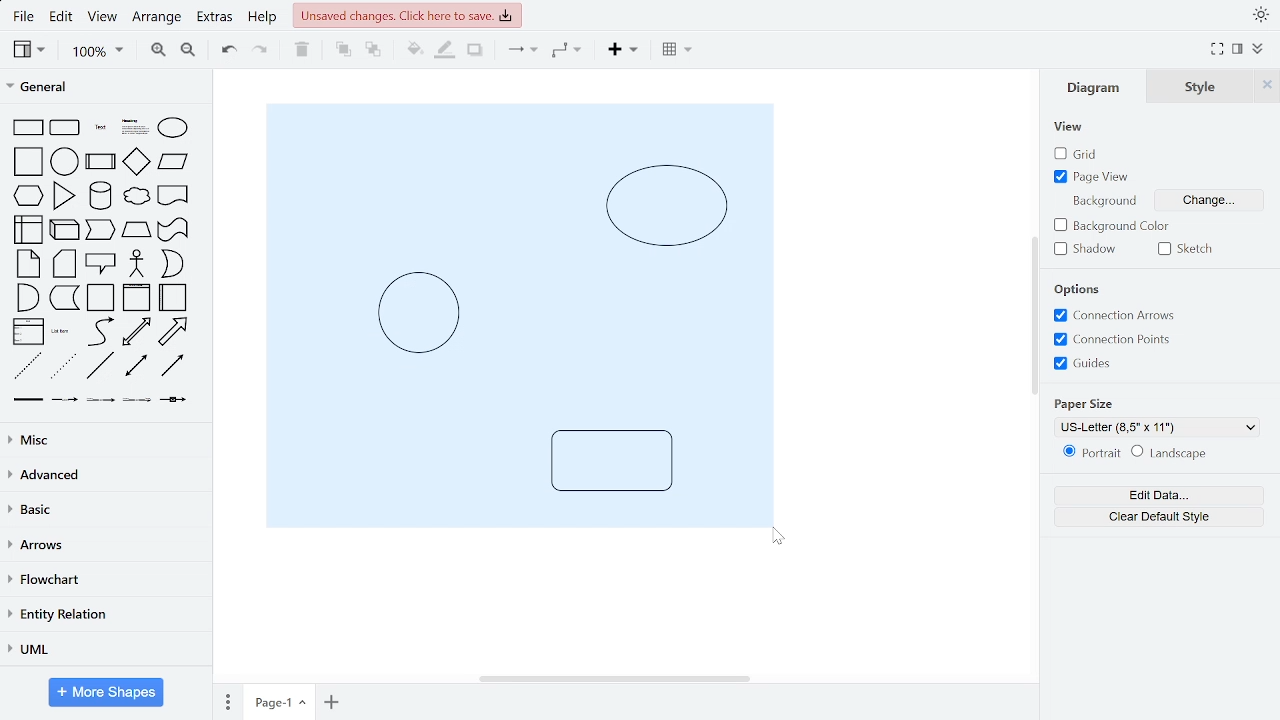  What do you see at coordinates (1258, 49) in the screenshot?
I see `collapse` at bounding box center [1258, 49].